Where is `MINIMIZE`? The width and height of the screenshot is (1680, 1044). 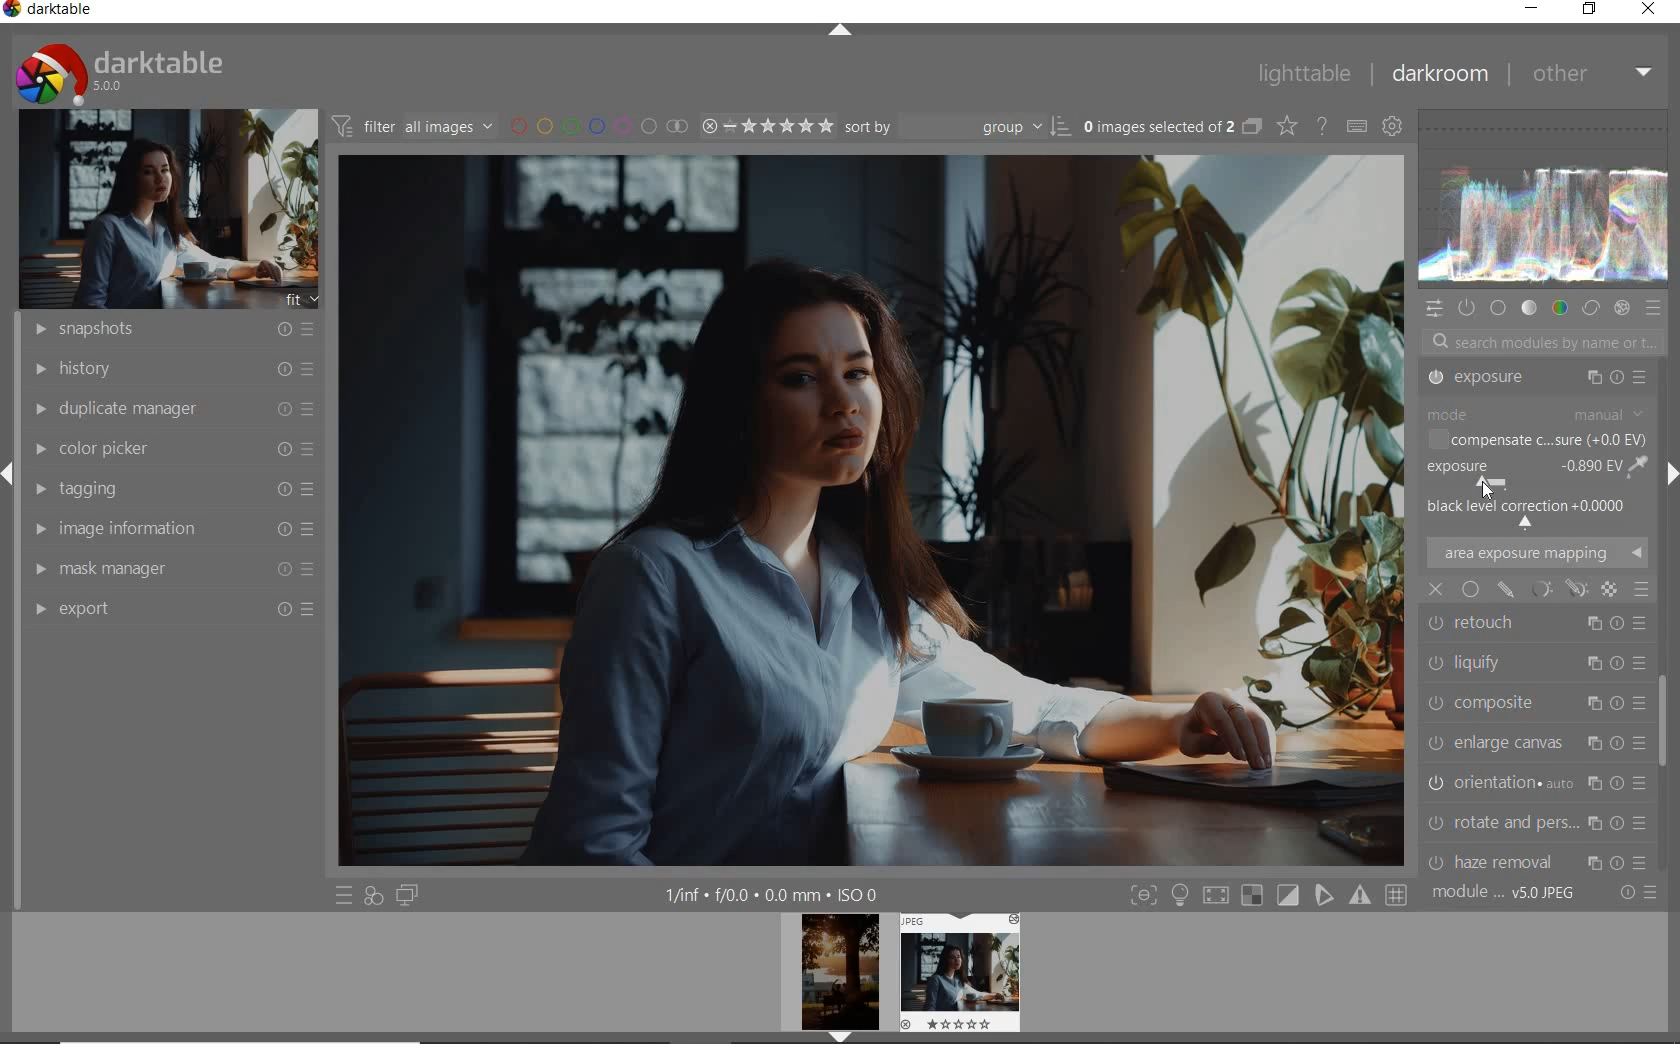 MINIMIZE is located at coordinates (1528, 8).